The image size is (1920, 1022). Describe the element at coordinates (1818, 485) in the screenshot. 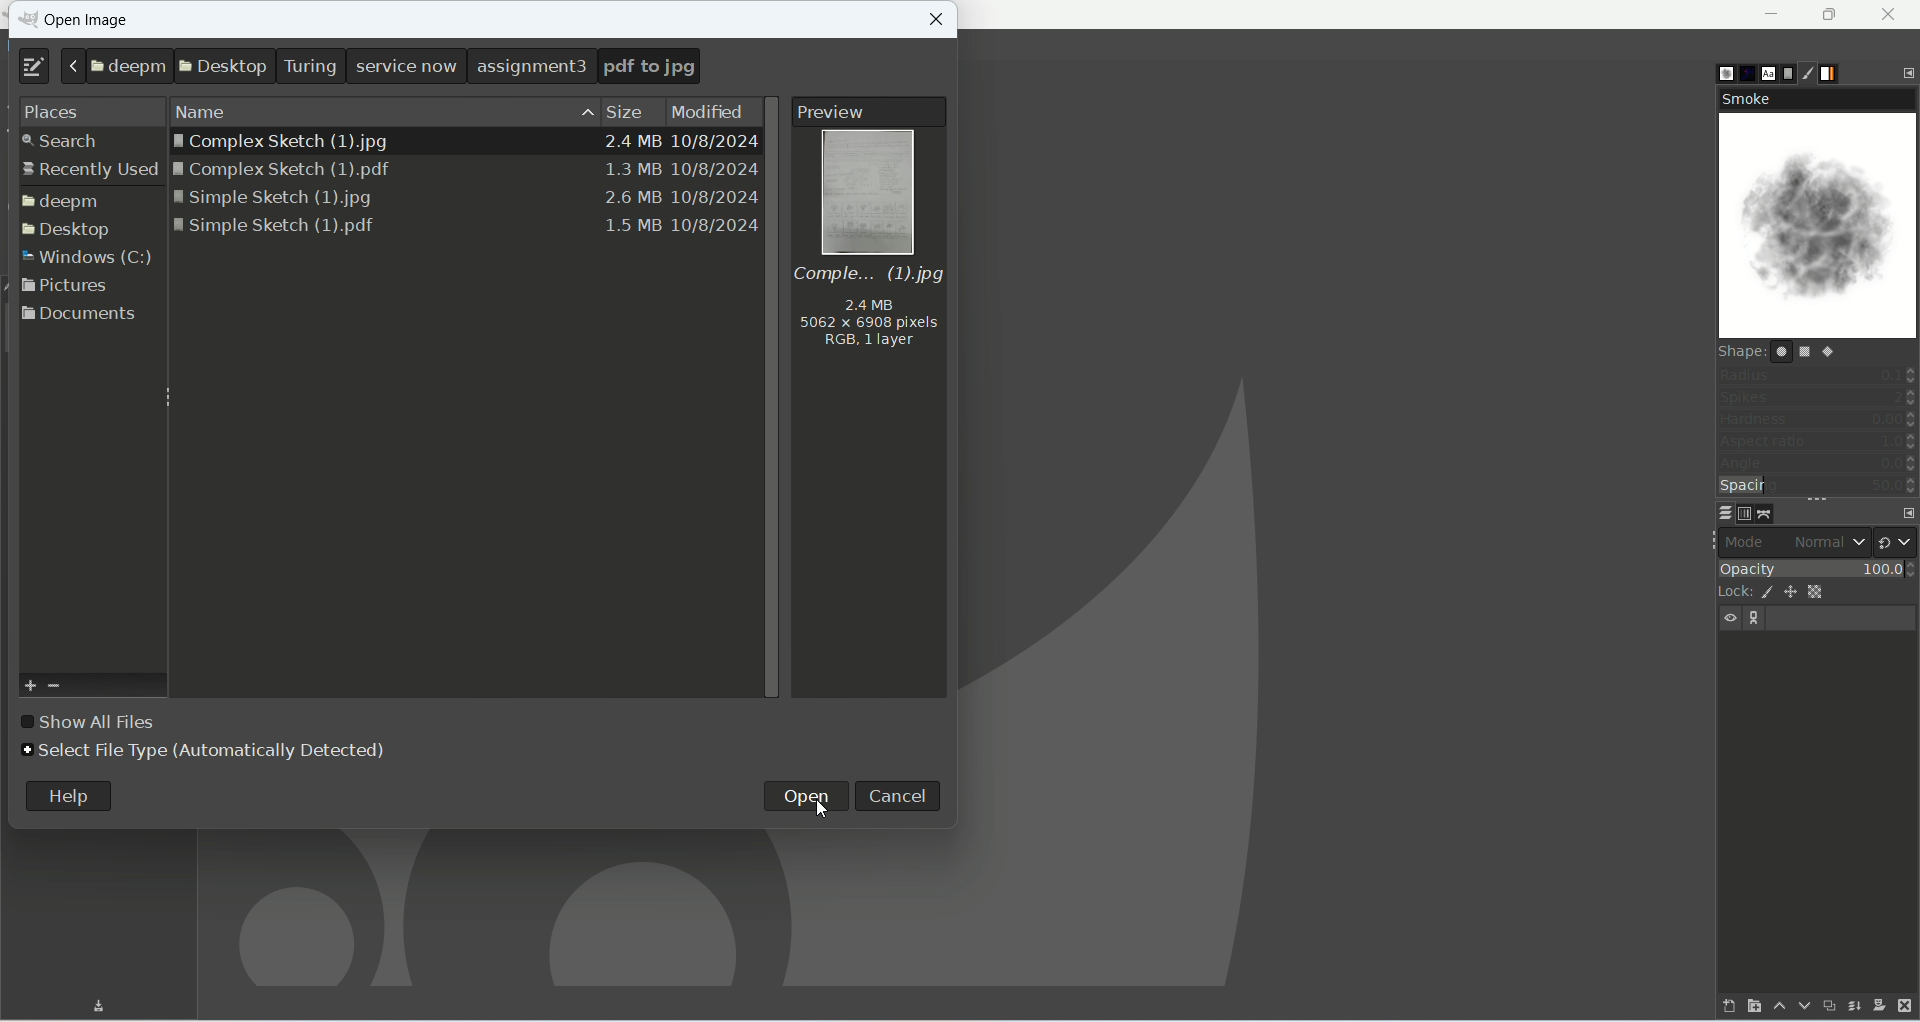

I see `spacing` at that location.